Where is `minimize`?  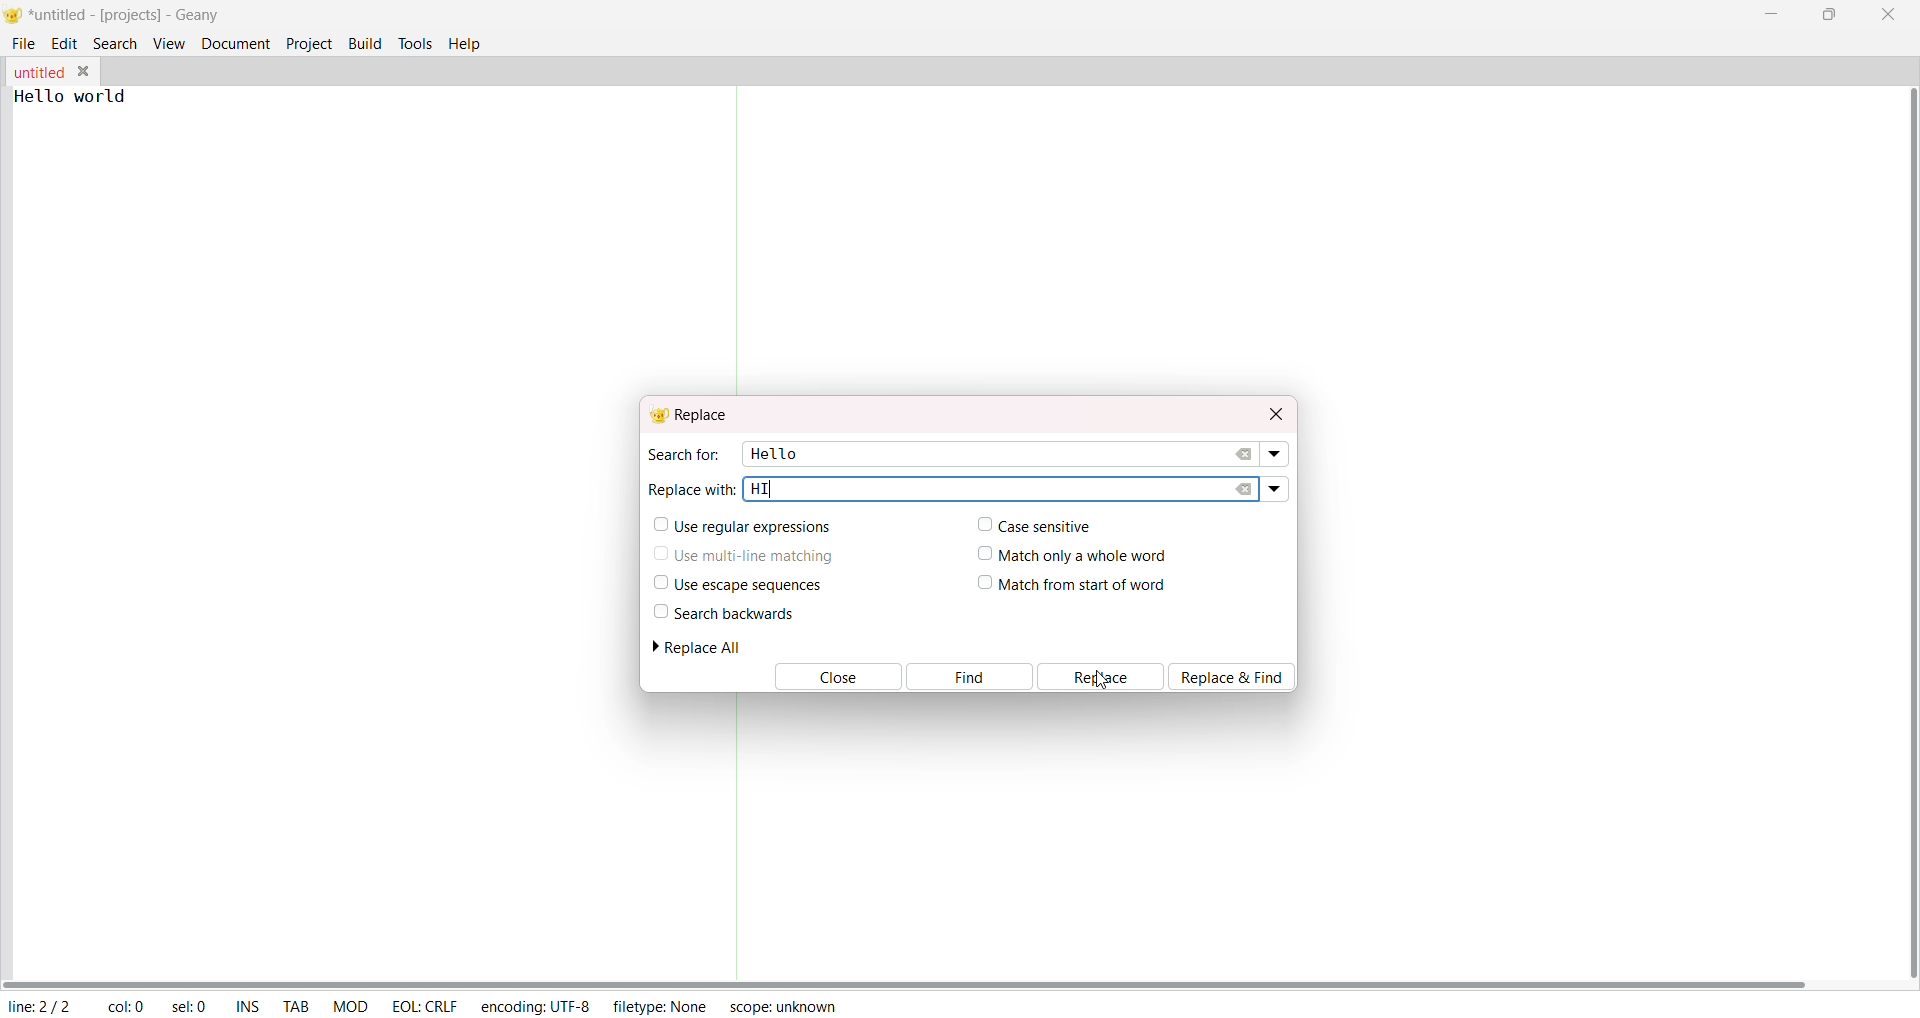
minimize is located at coordinates (1776, 12).